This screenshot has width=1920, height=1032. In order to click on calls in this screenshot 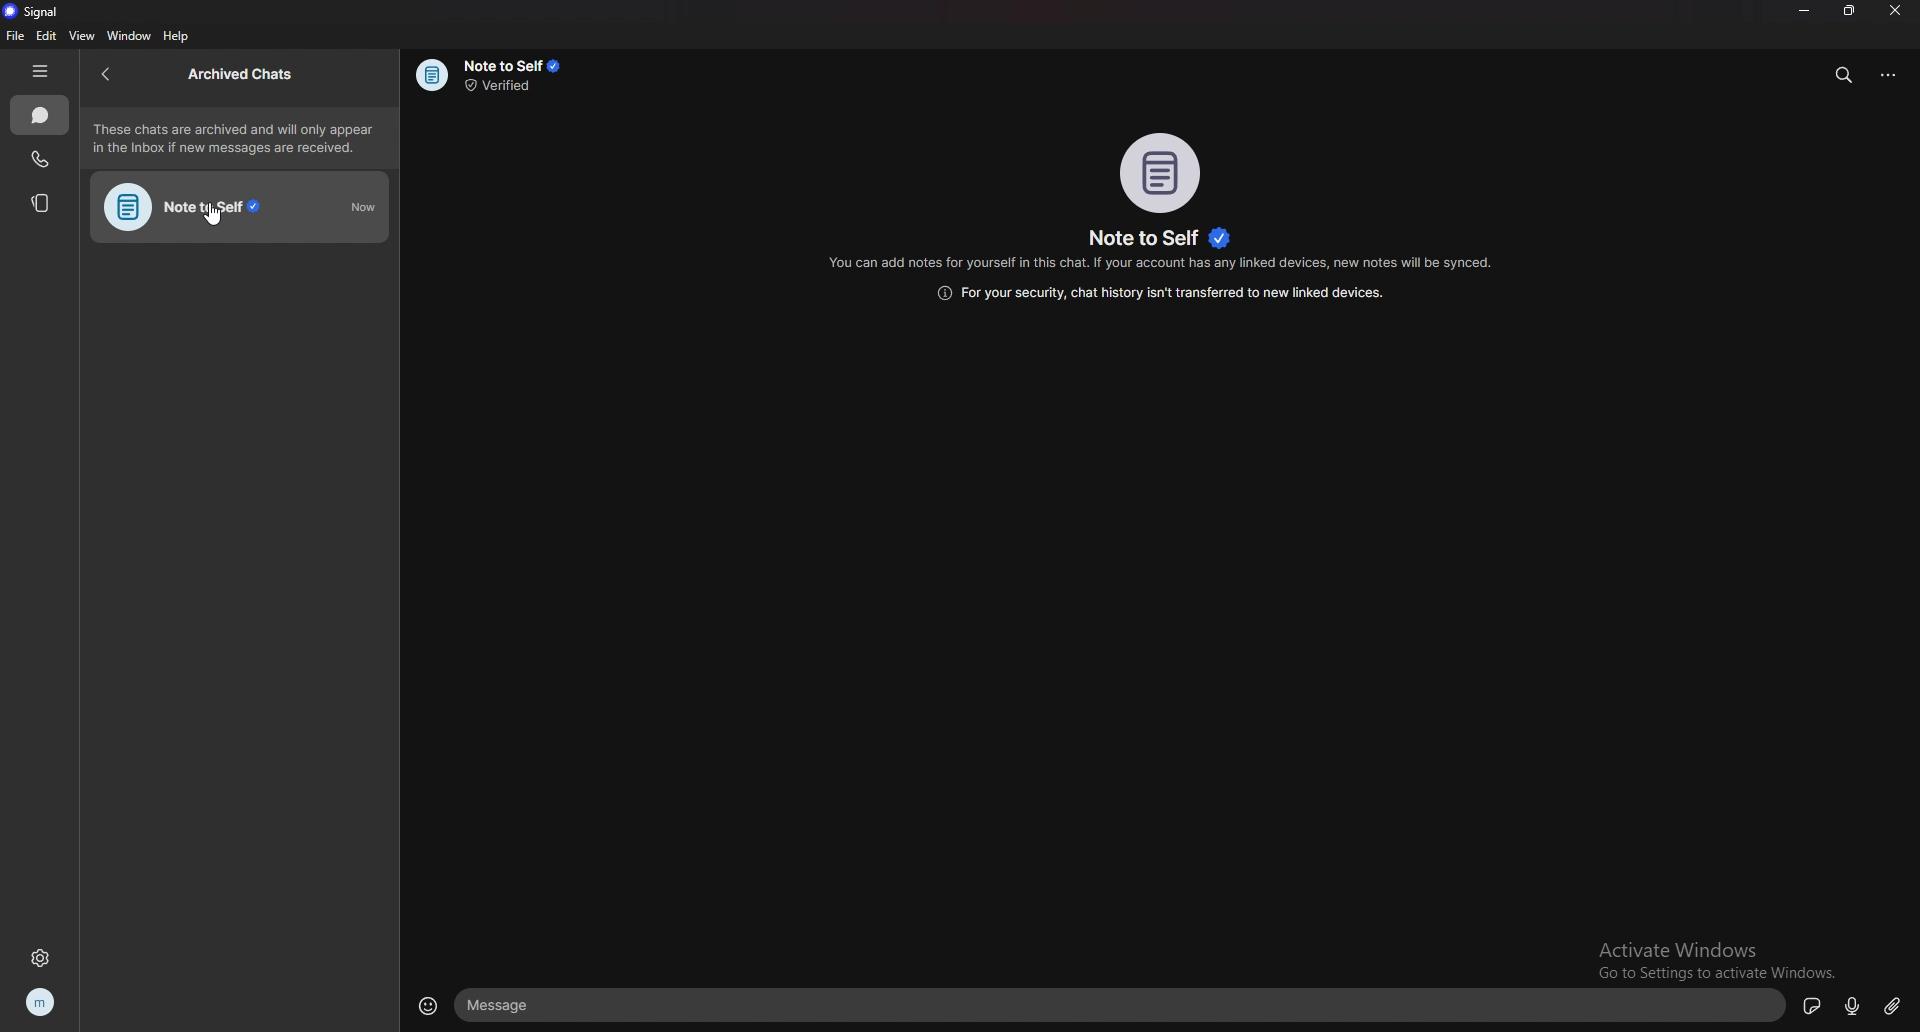, I will do `click(41, 159)`.